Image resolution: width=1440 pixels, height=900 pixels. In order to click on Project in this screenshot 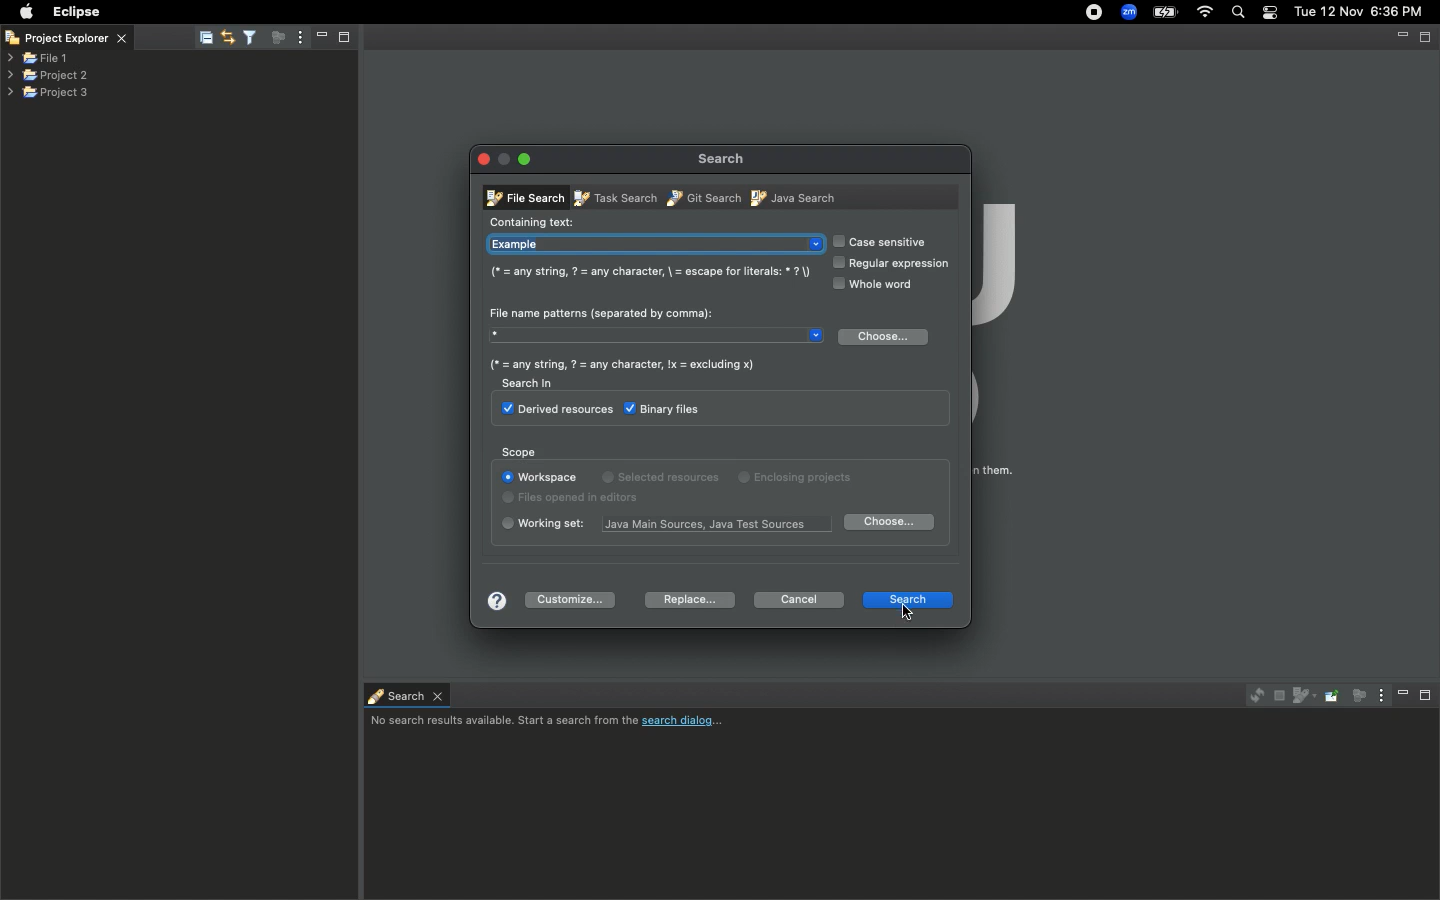, I will do `click(364, 12)`.